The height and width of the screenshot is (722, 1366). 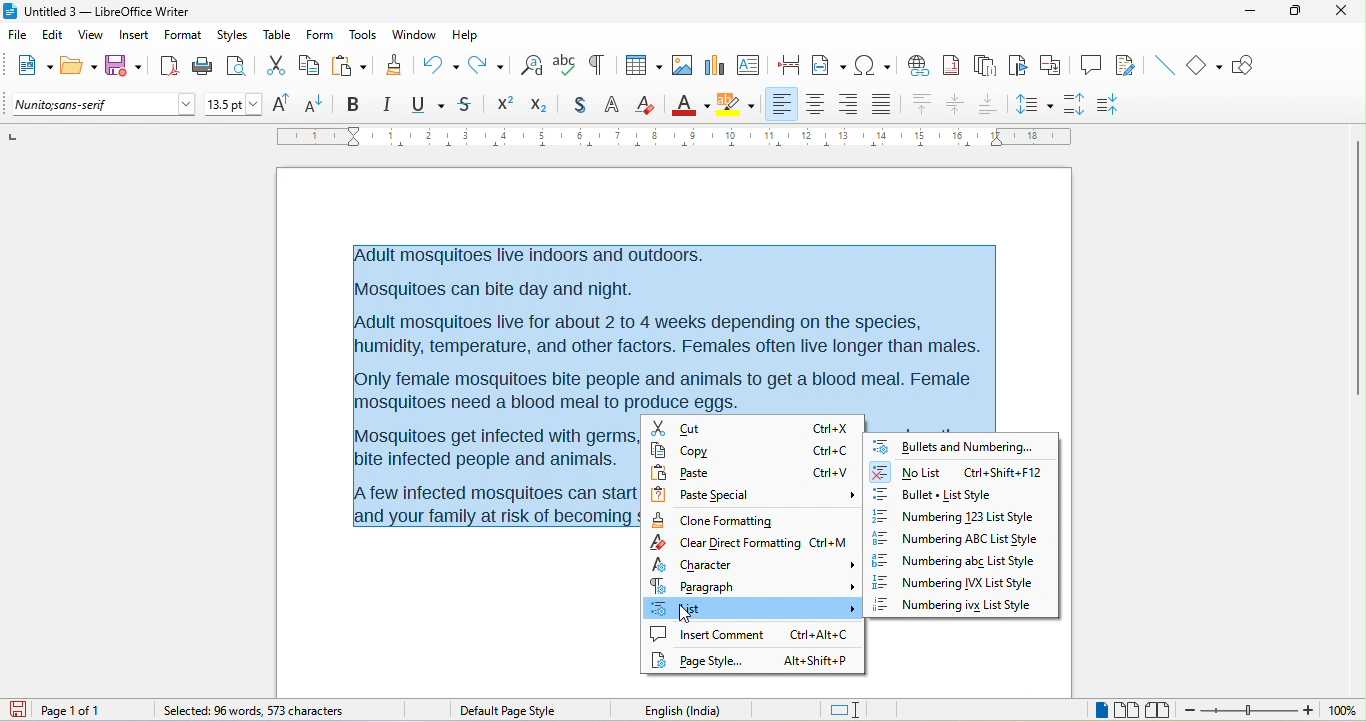 What do you see at coordinates (466, 106) in the screenshot?
I see `strikethrough` at bounding box center [466, 106].